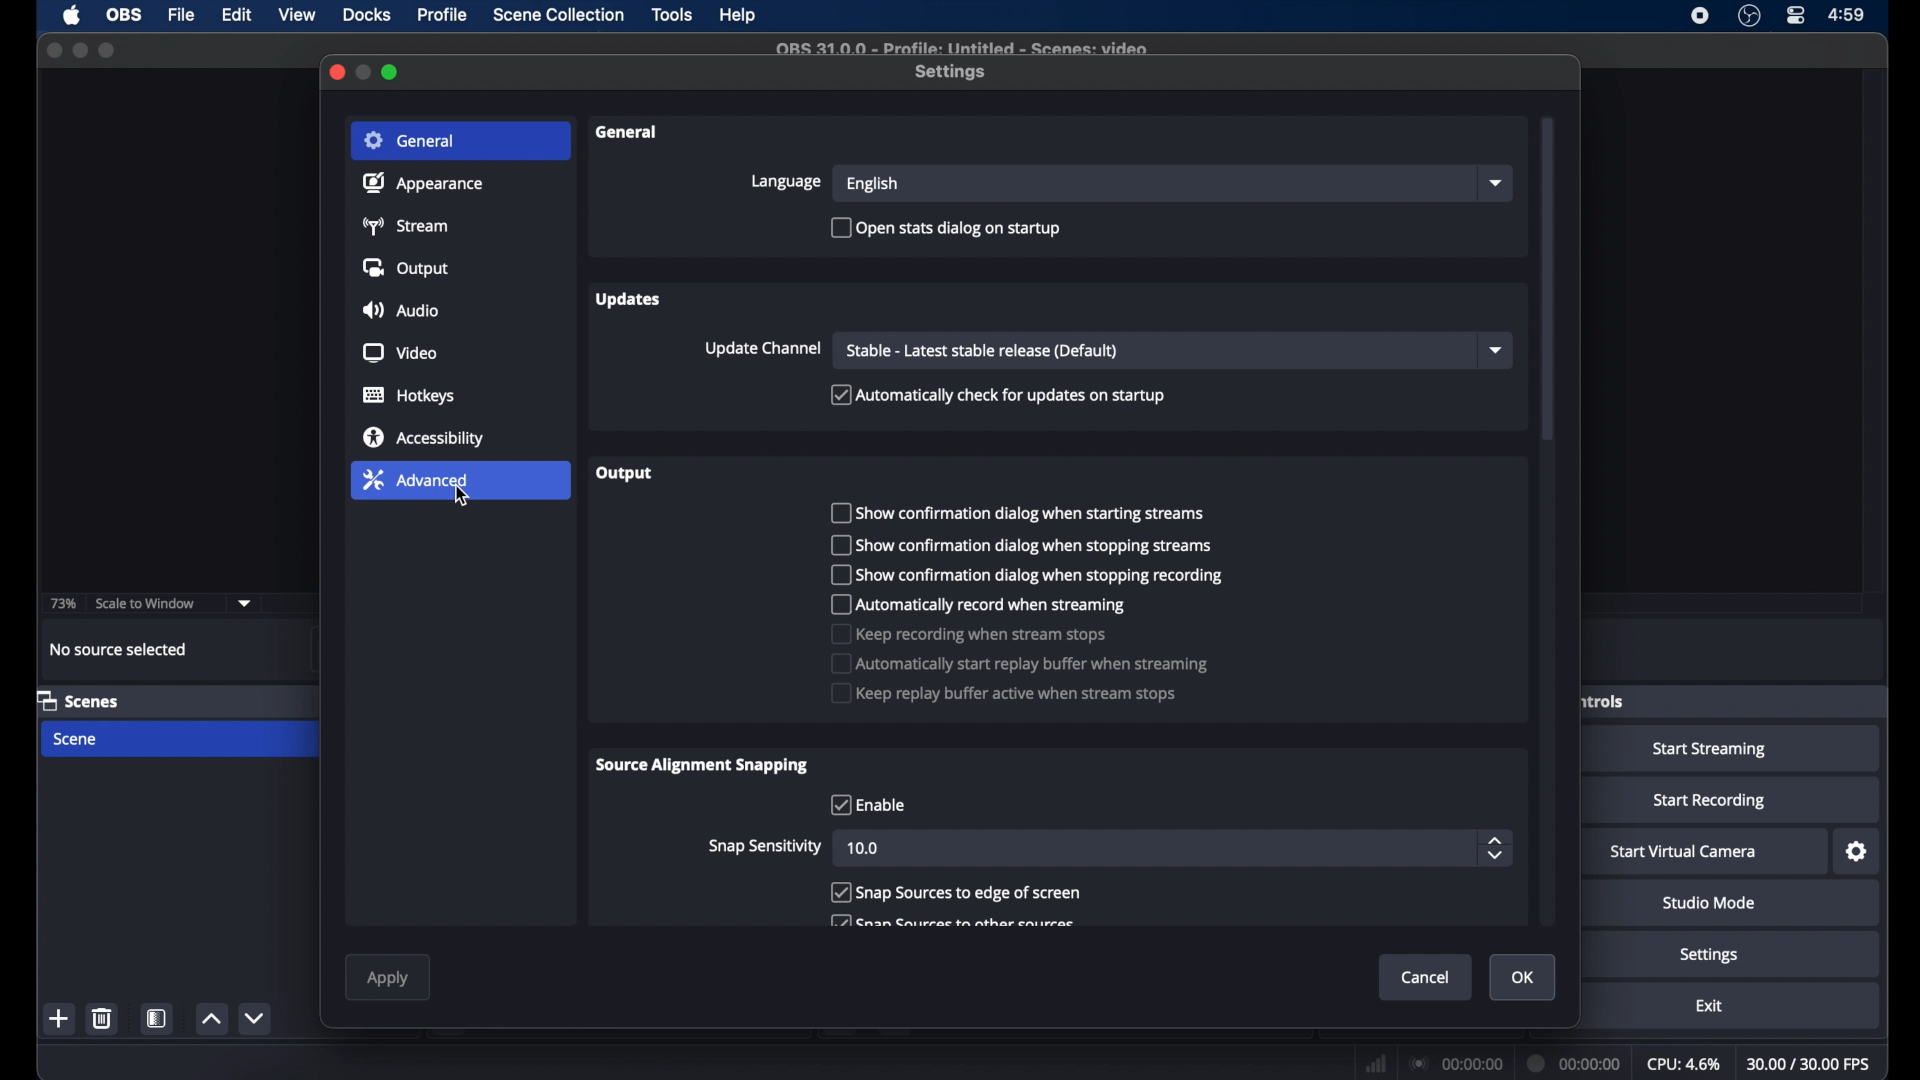  What do you see at coordinates (59, 1018) in the screenshot?
I see `add` at bounding box center [59, 1018].